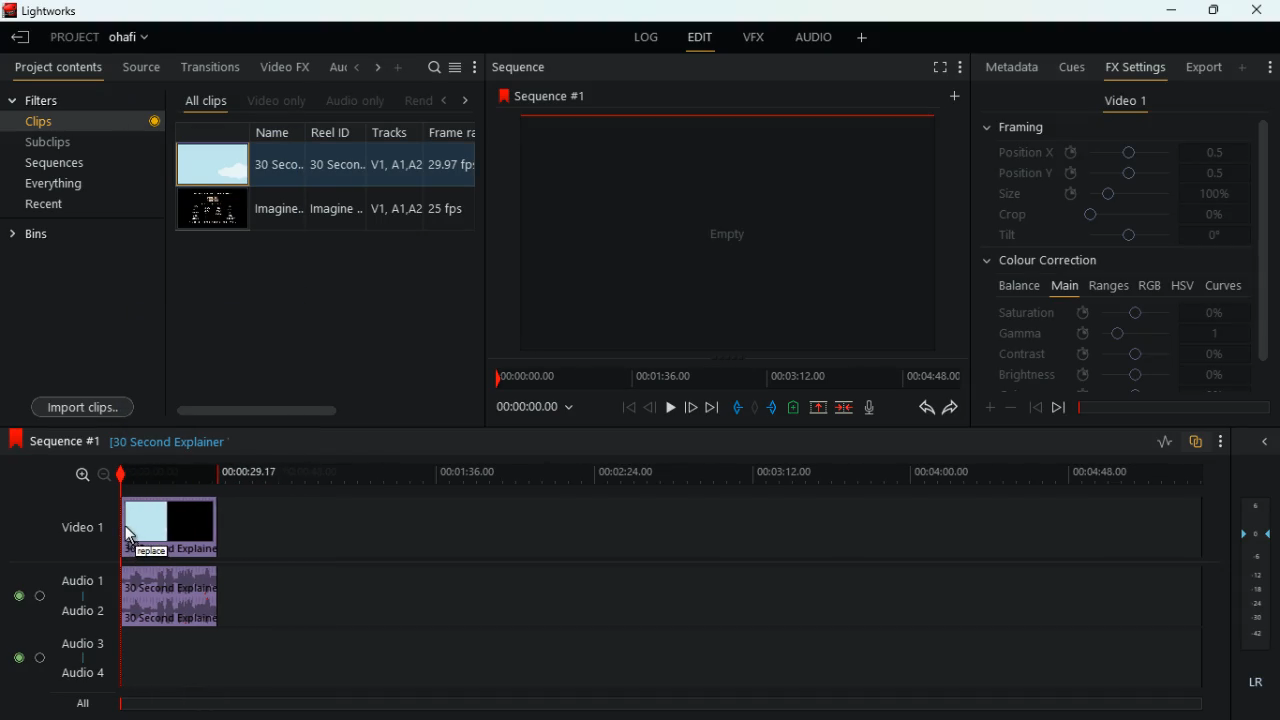  I want to click on project contents, so click(60, 68).